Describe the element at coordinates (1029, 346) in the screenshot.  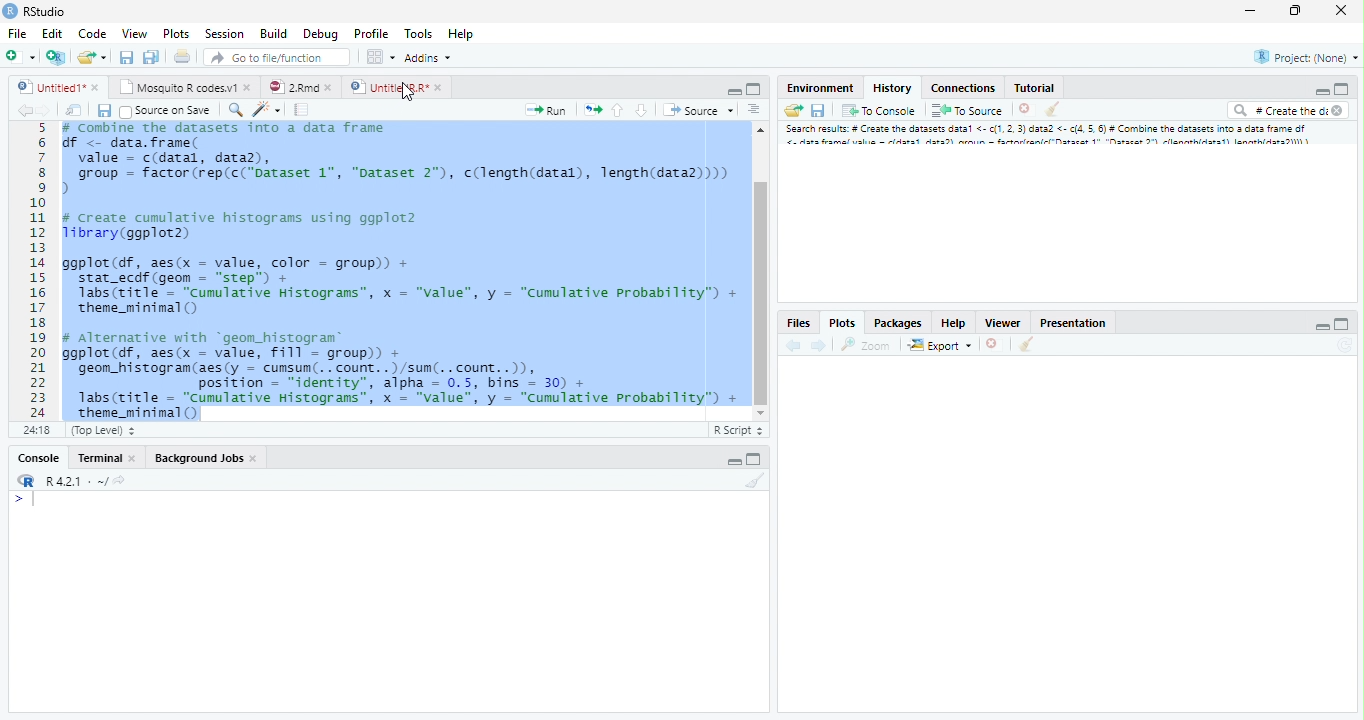
I see `Clear console` at that location.